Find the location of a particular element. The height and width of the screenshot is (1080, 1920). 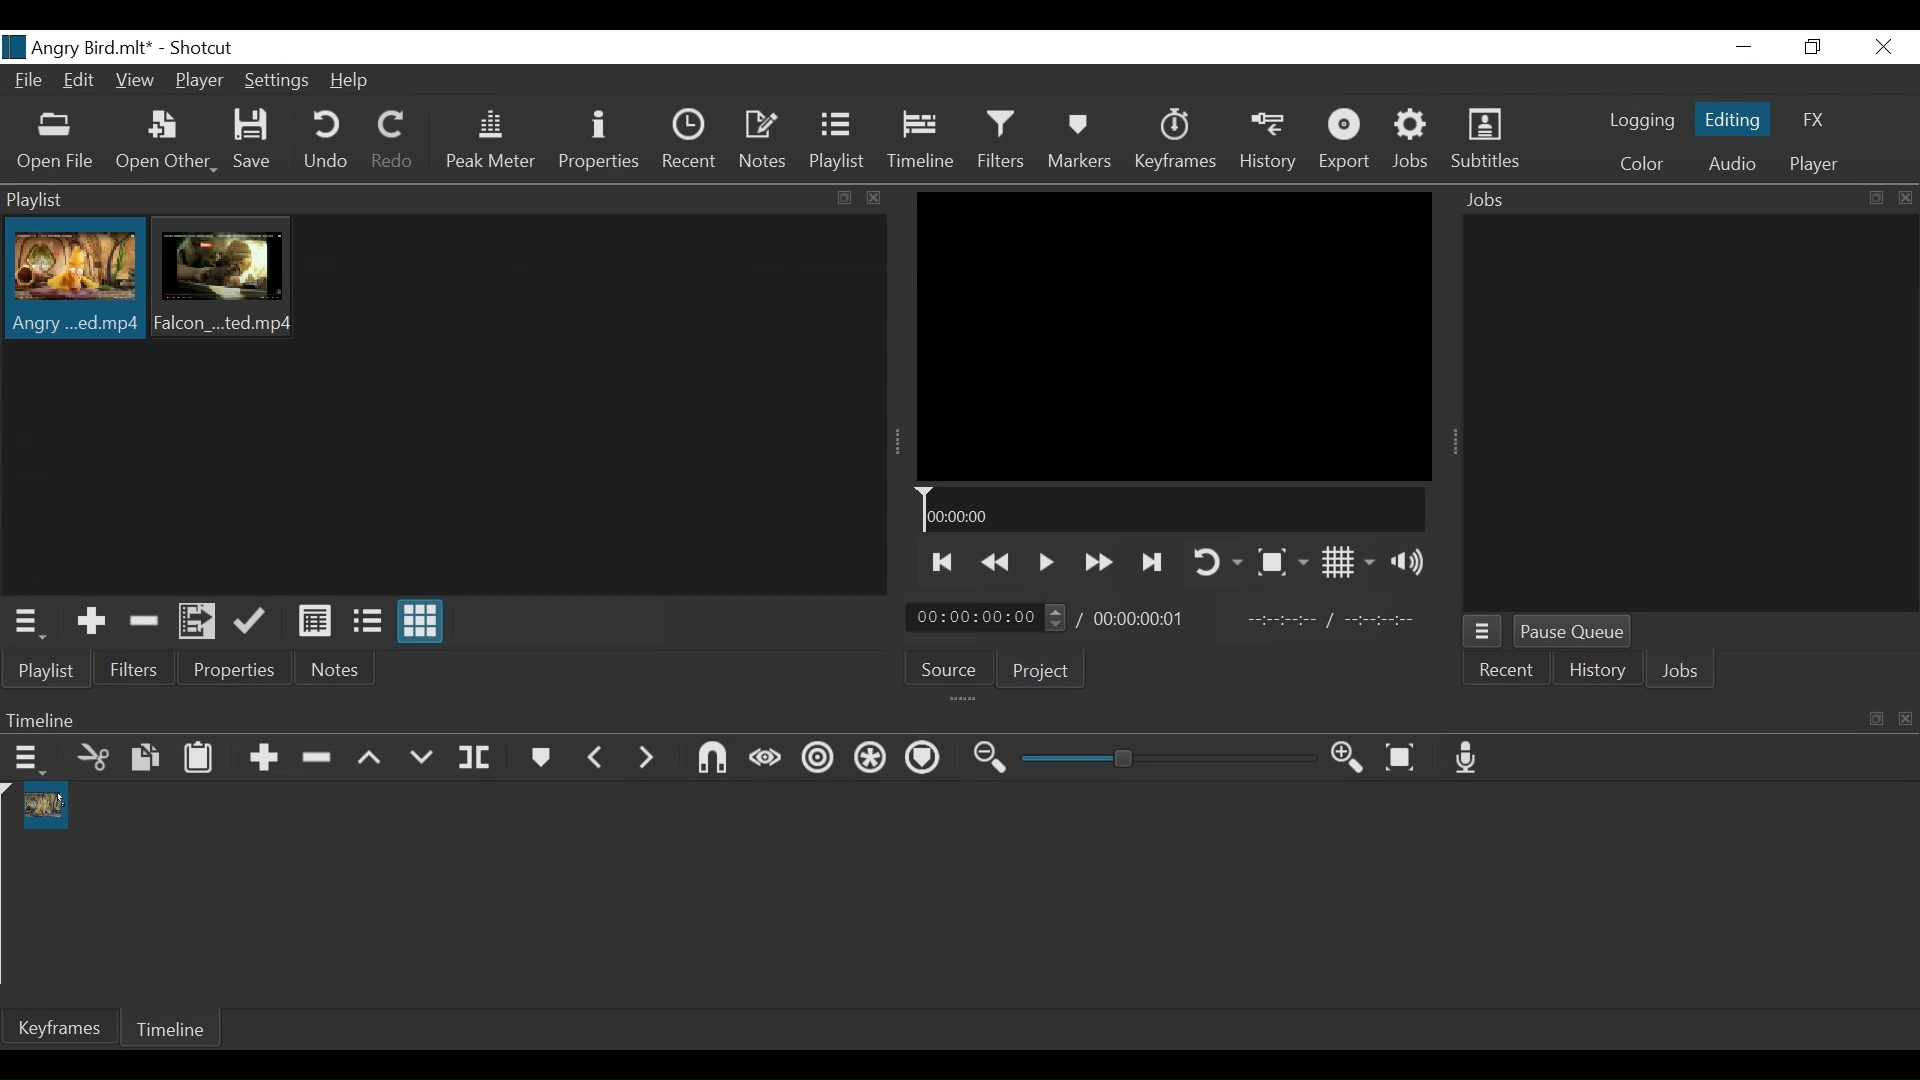

Export is located at coordinates (1346, 143).